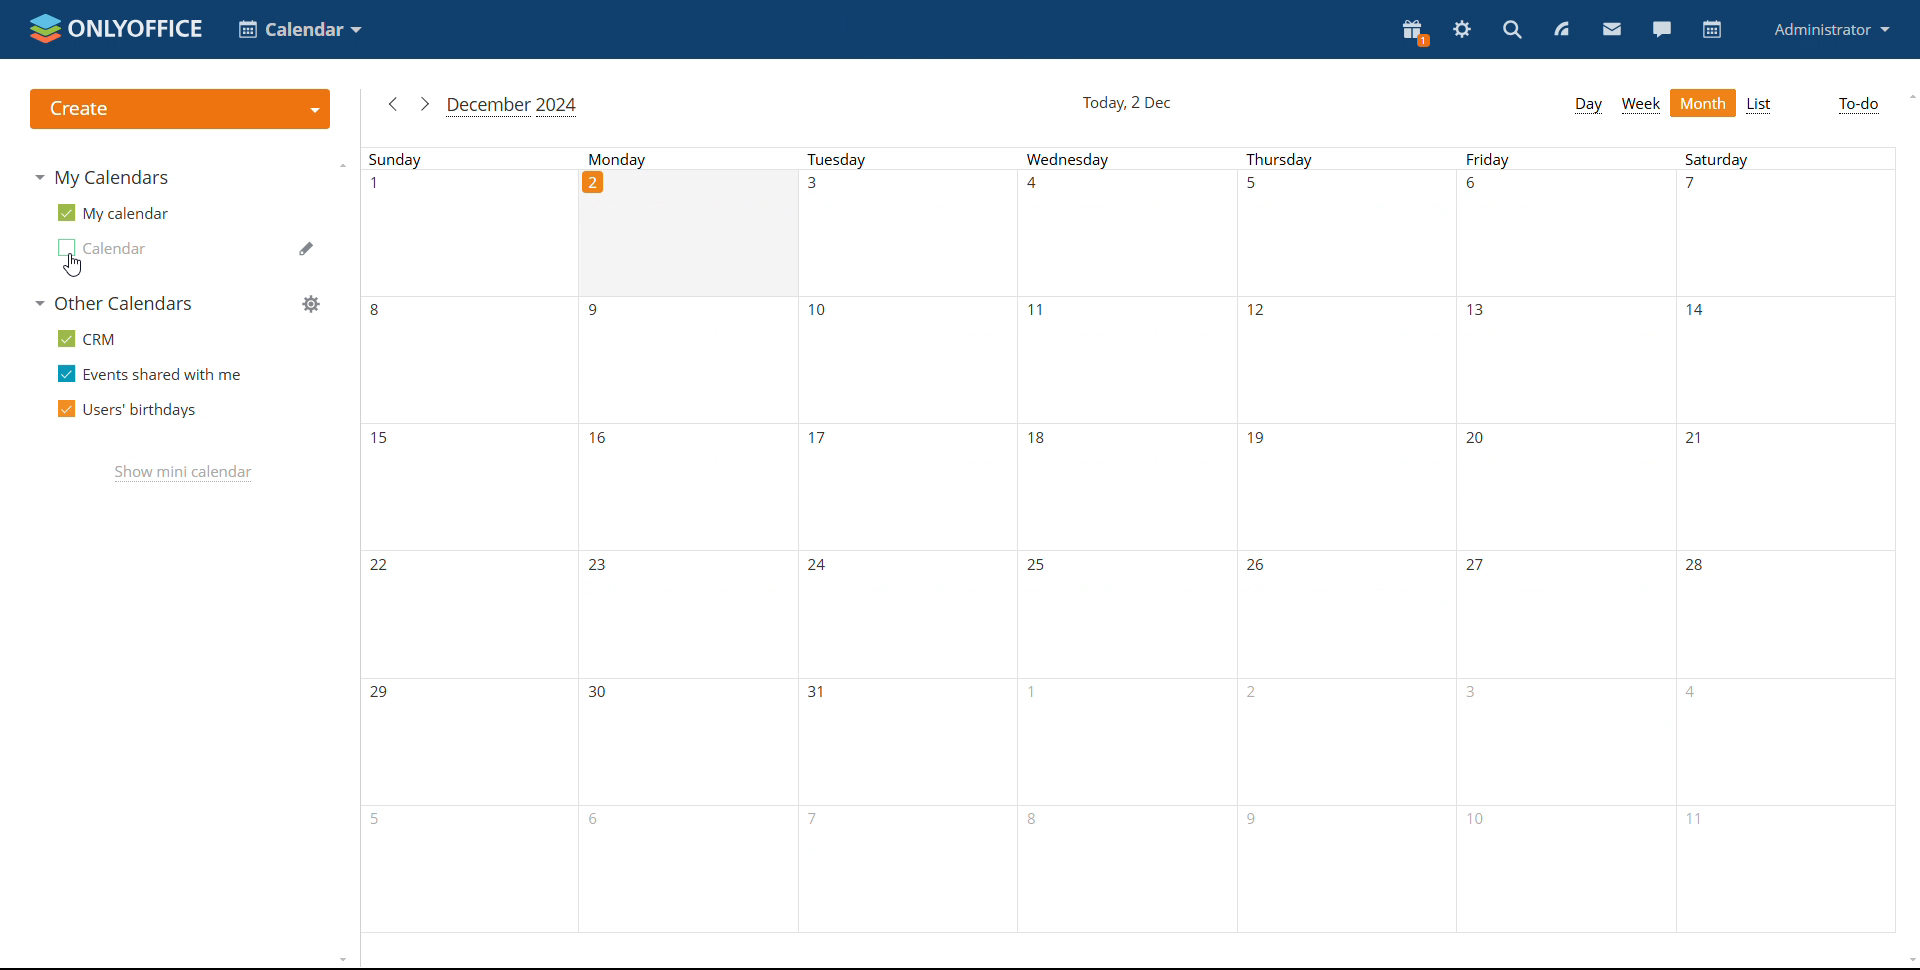  Describe the element at coordinates (183, 473) in the screenshot. I see `show mini calendar` at that location.